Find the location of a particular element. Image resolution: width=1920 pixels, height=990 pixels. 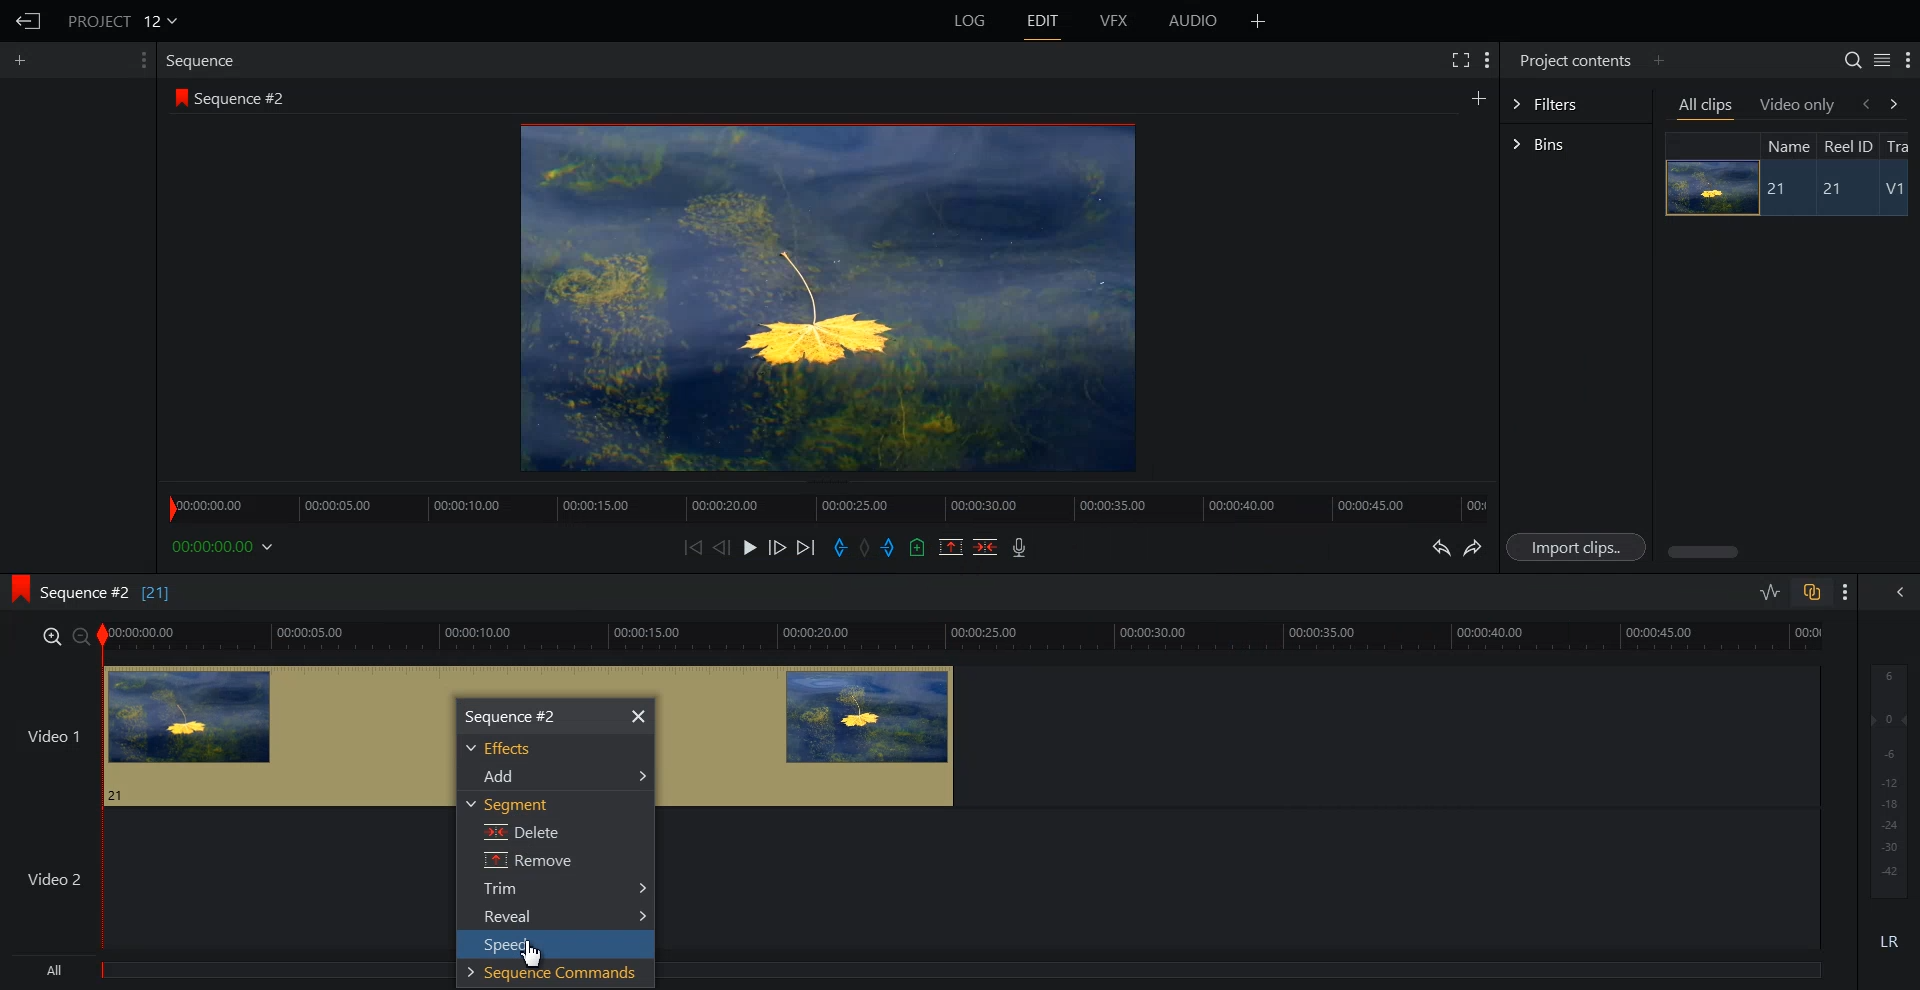

Horizontal scroll bar is located at coordinates (1706, 552).